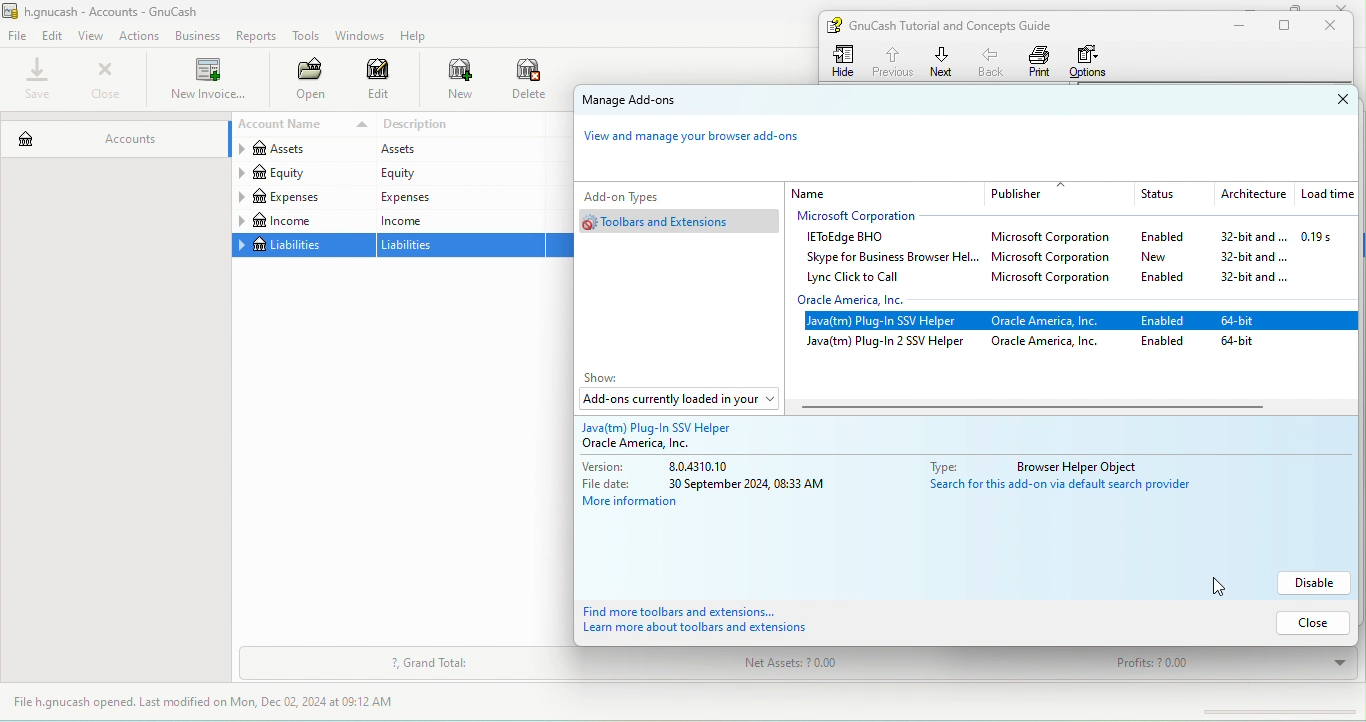 The width and height of the screenshot is (1366, 722). I want to click on java (tm)plug ln-2 ssv helper, so click(886, 344).